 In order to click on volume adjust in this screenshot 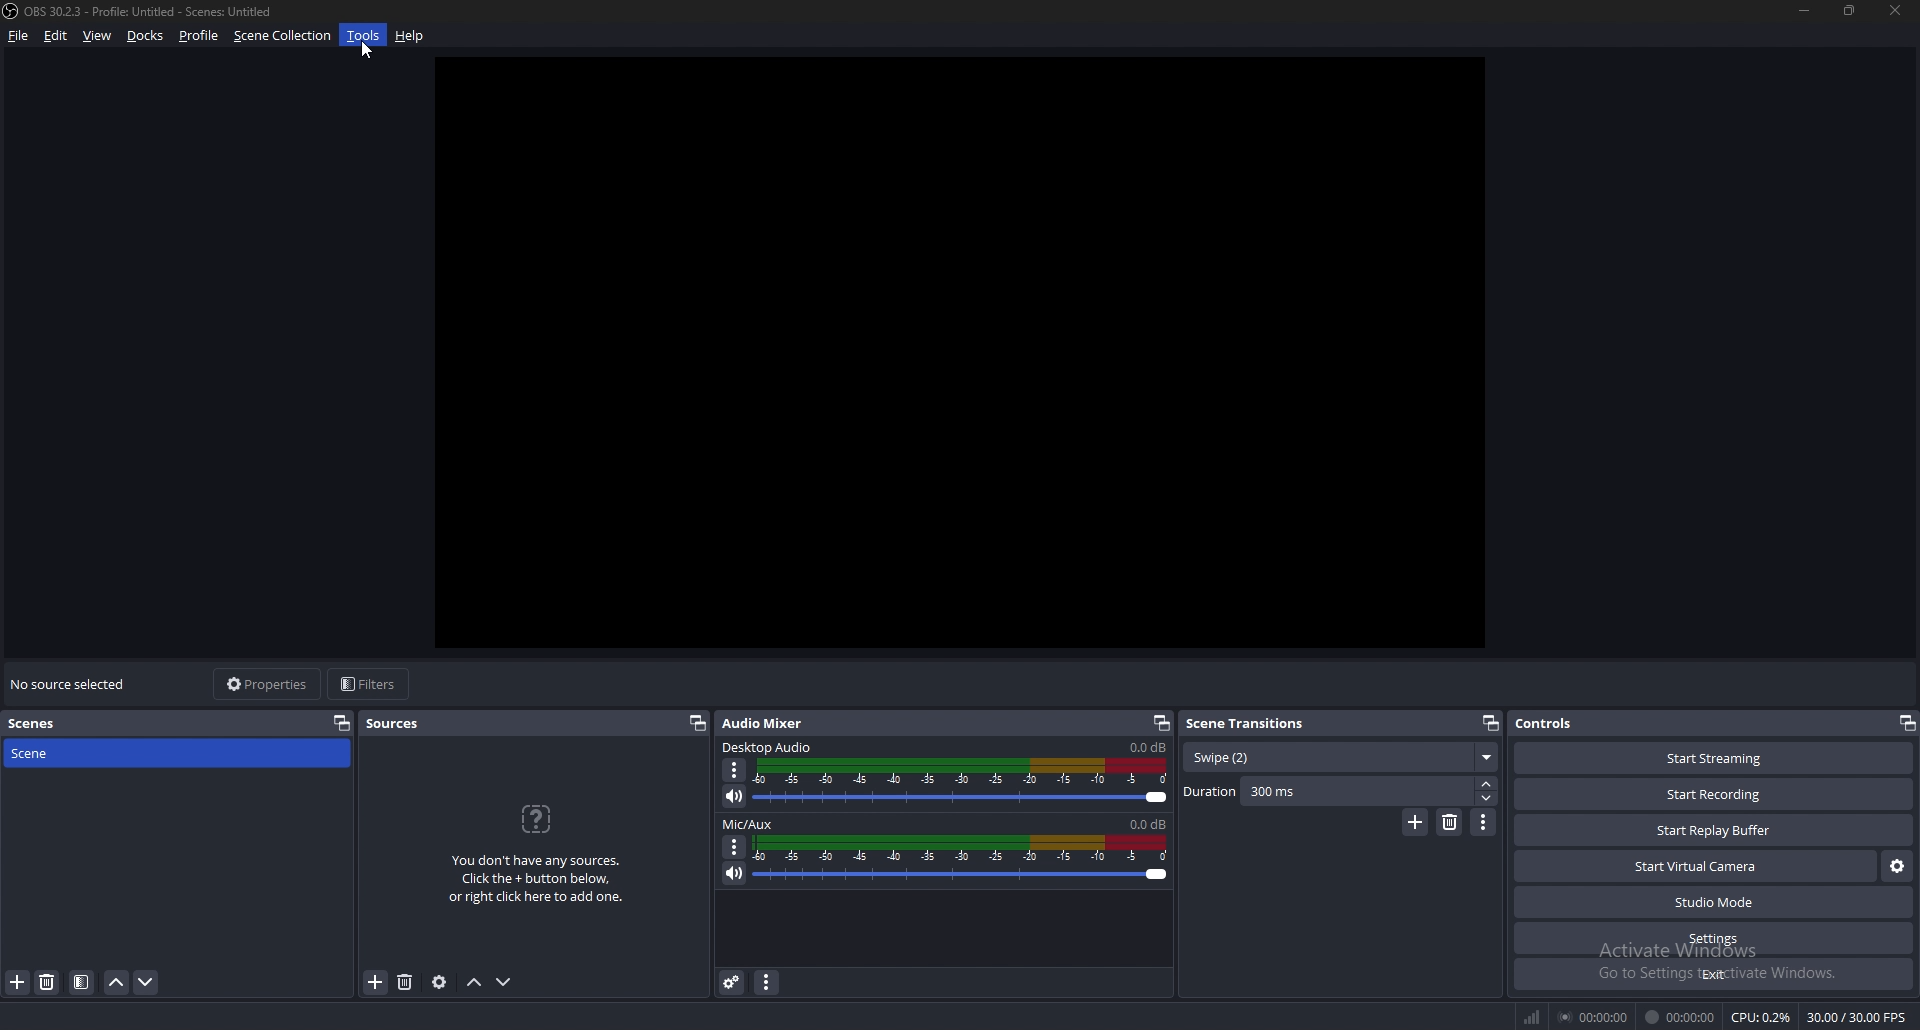, I will do `click(960, 861)`.